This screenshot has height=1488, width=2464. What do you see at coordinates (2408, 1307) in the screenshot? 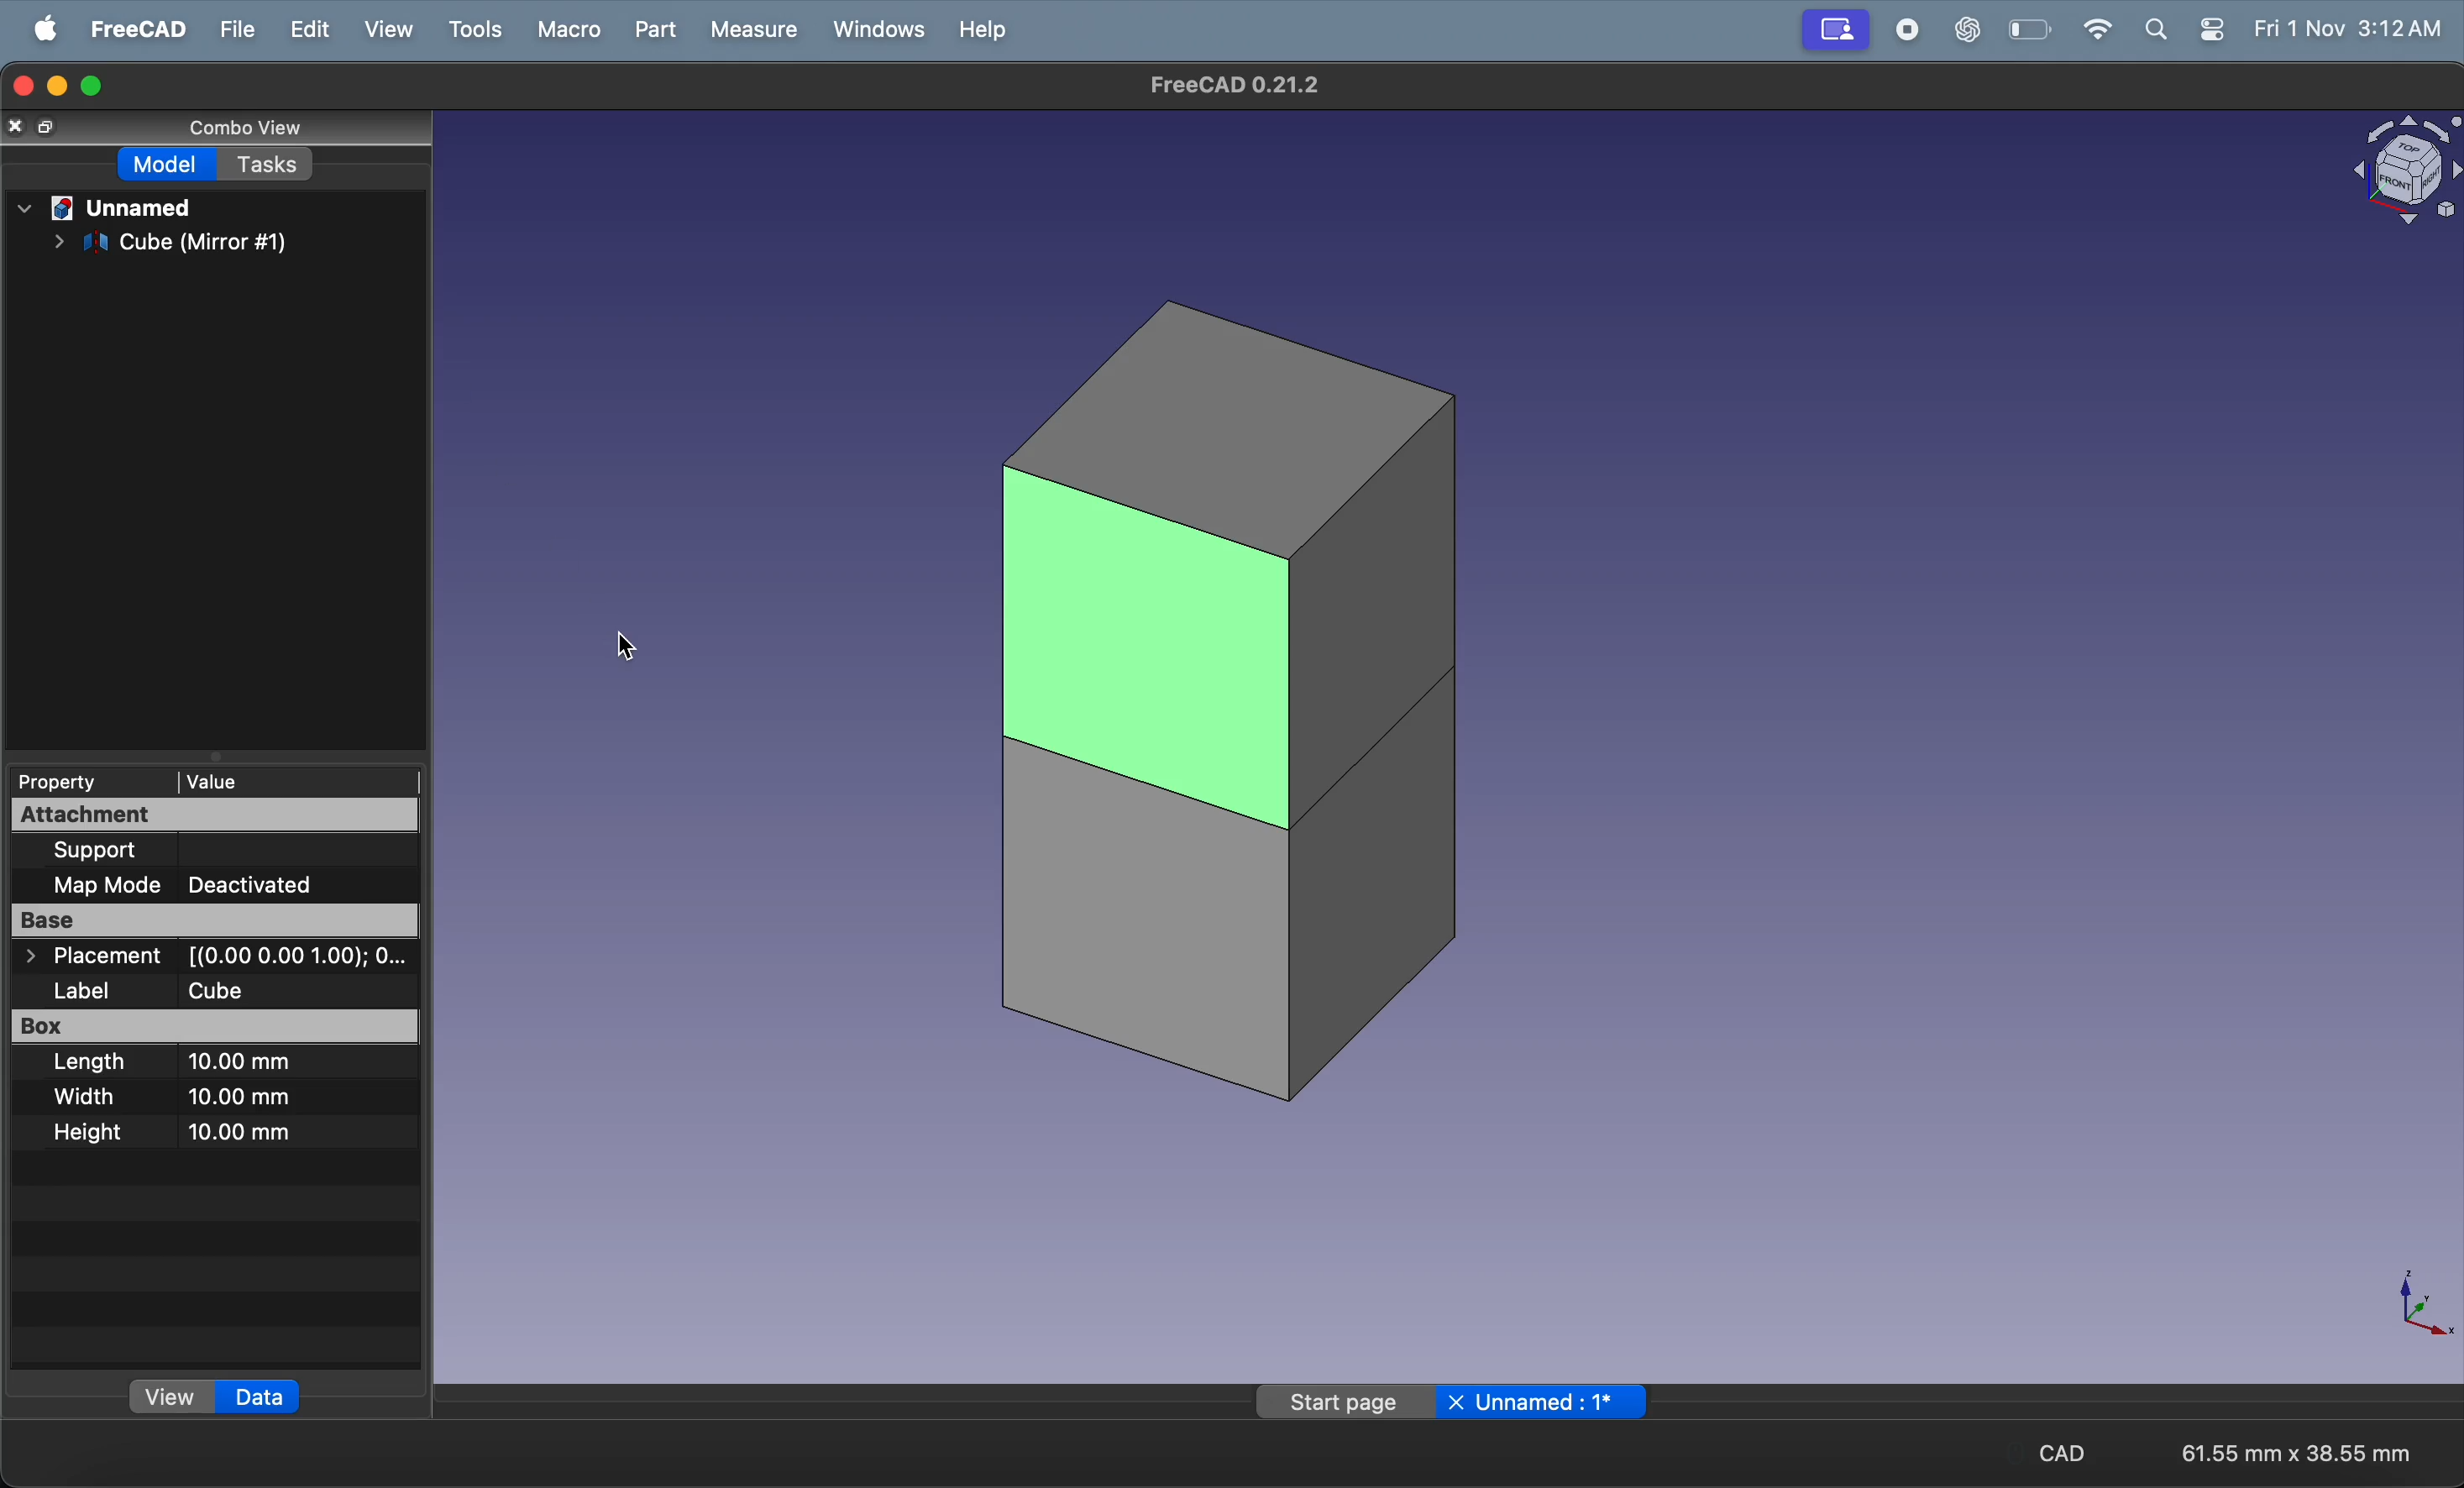
I see `axis` at bounding box center [2408, 1307].